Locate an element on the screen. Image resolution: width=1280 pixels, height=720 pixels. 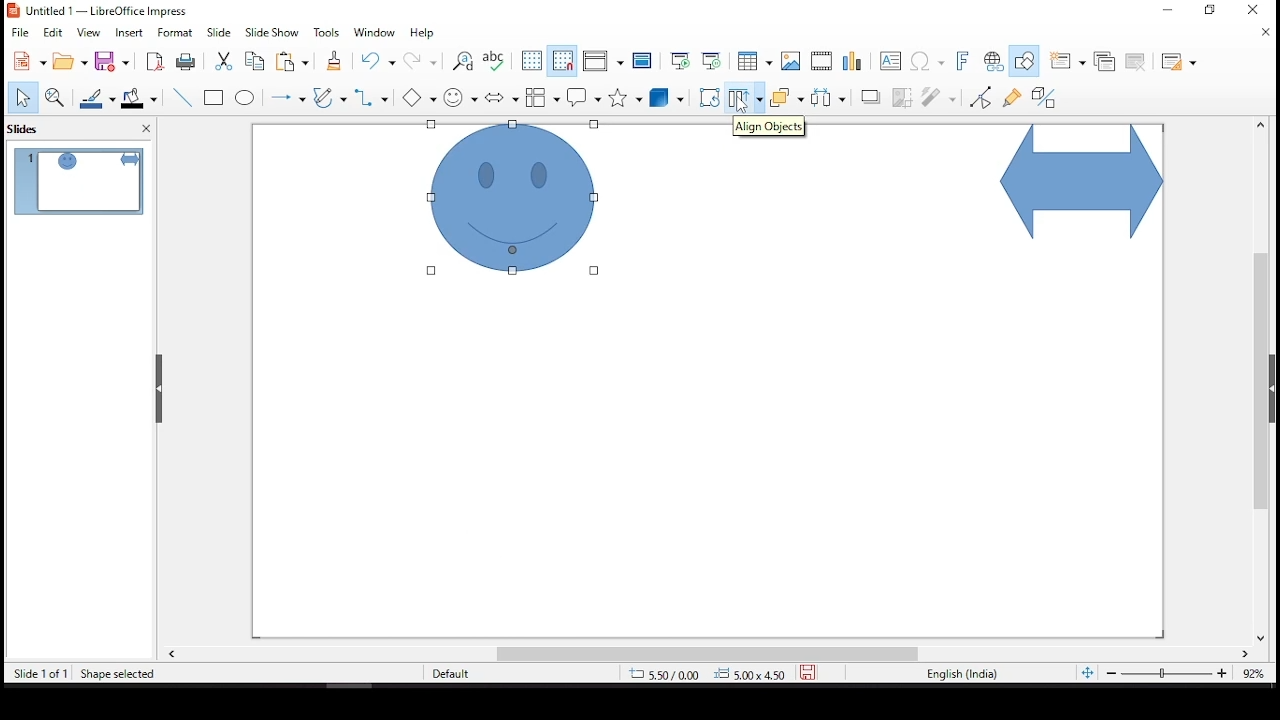
slide 1 of 1 is located at coordinates (41, 675).